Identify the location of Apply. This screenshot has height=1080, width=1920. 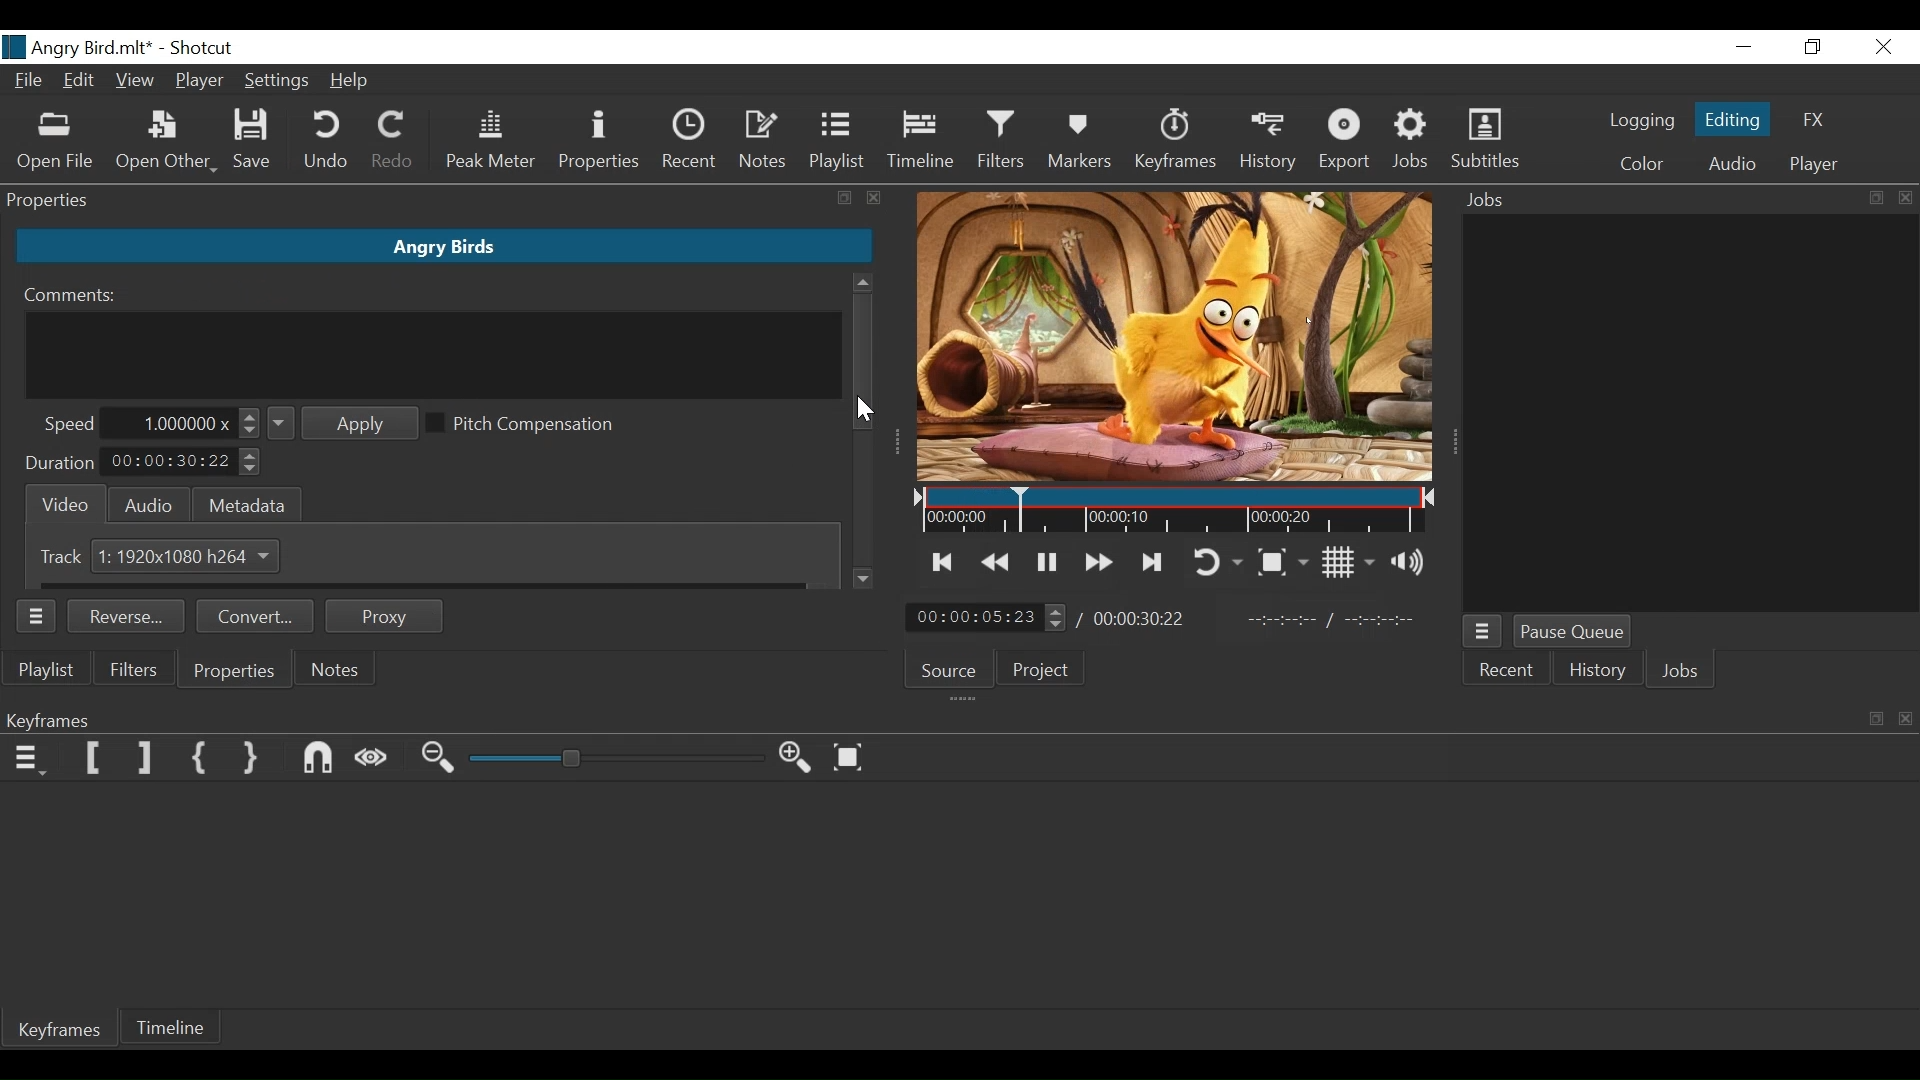
(345, 424).